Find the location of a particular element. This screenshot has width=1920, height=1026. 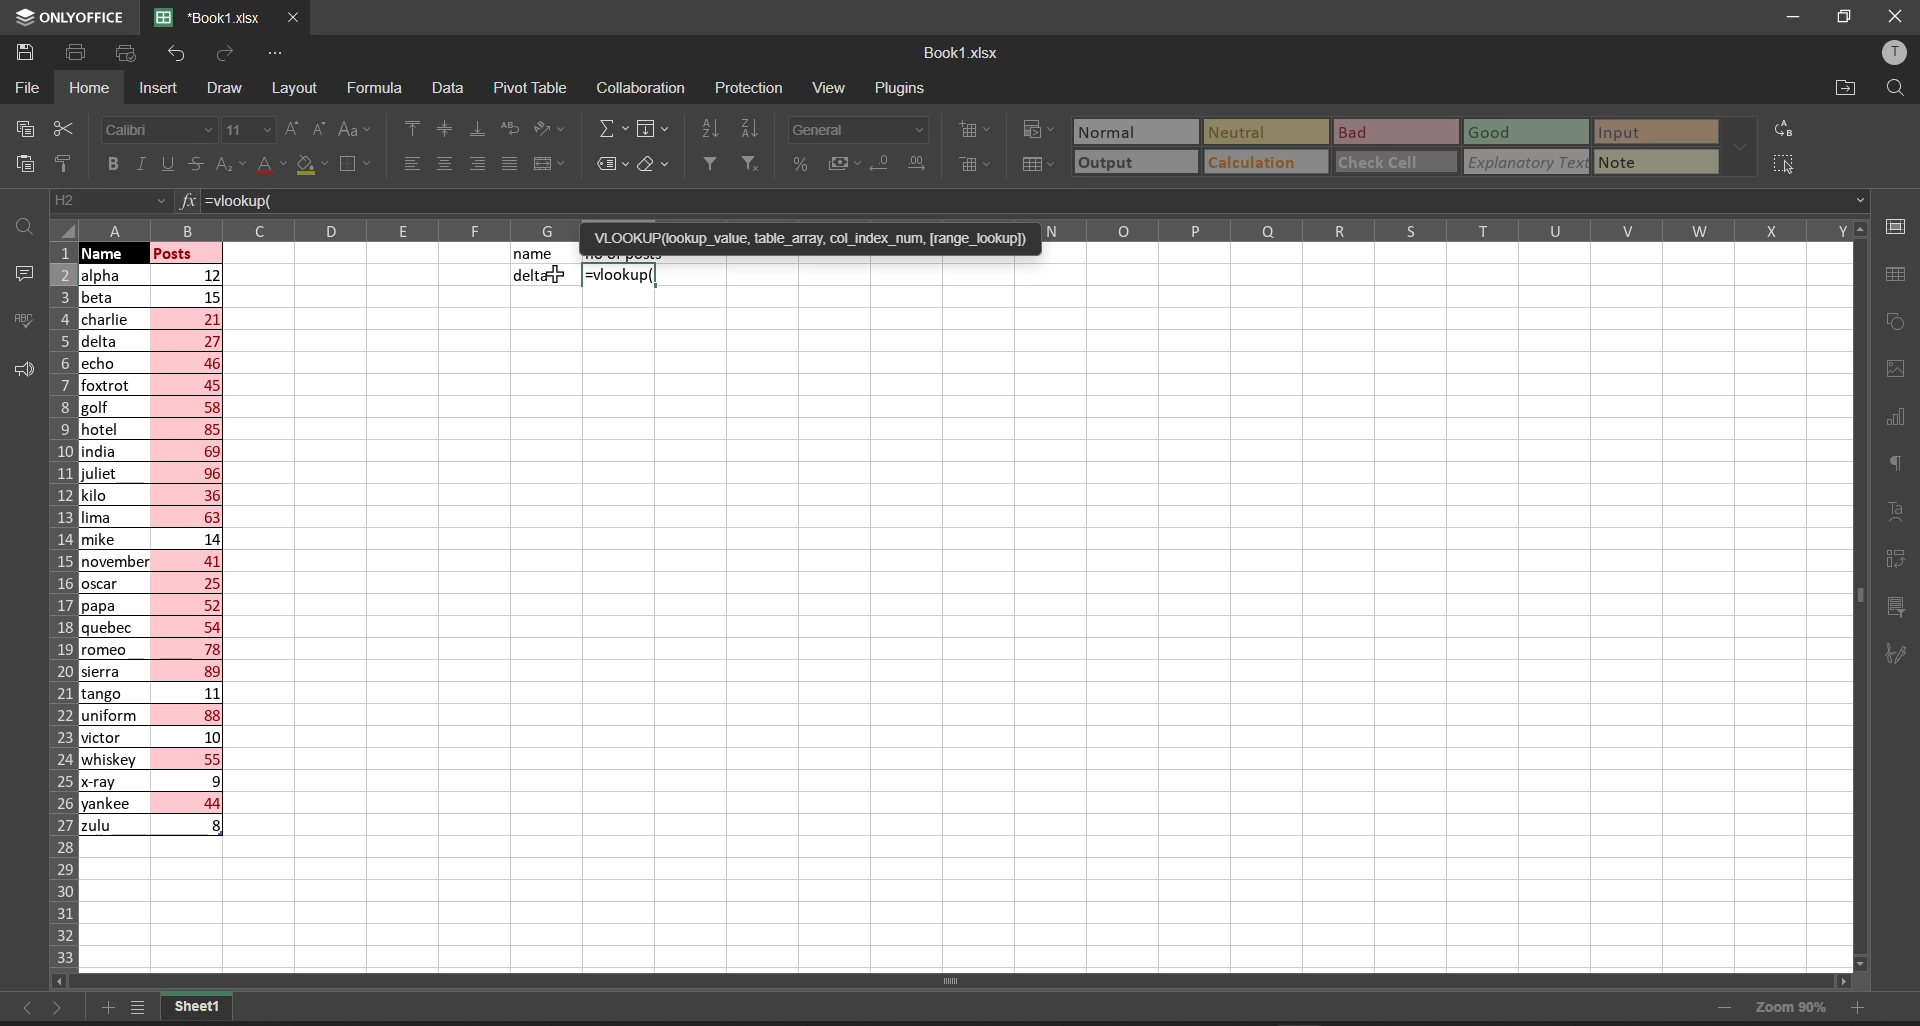

name is located at coordinates (535, 254).